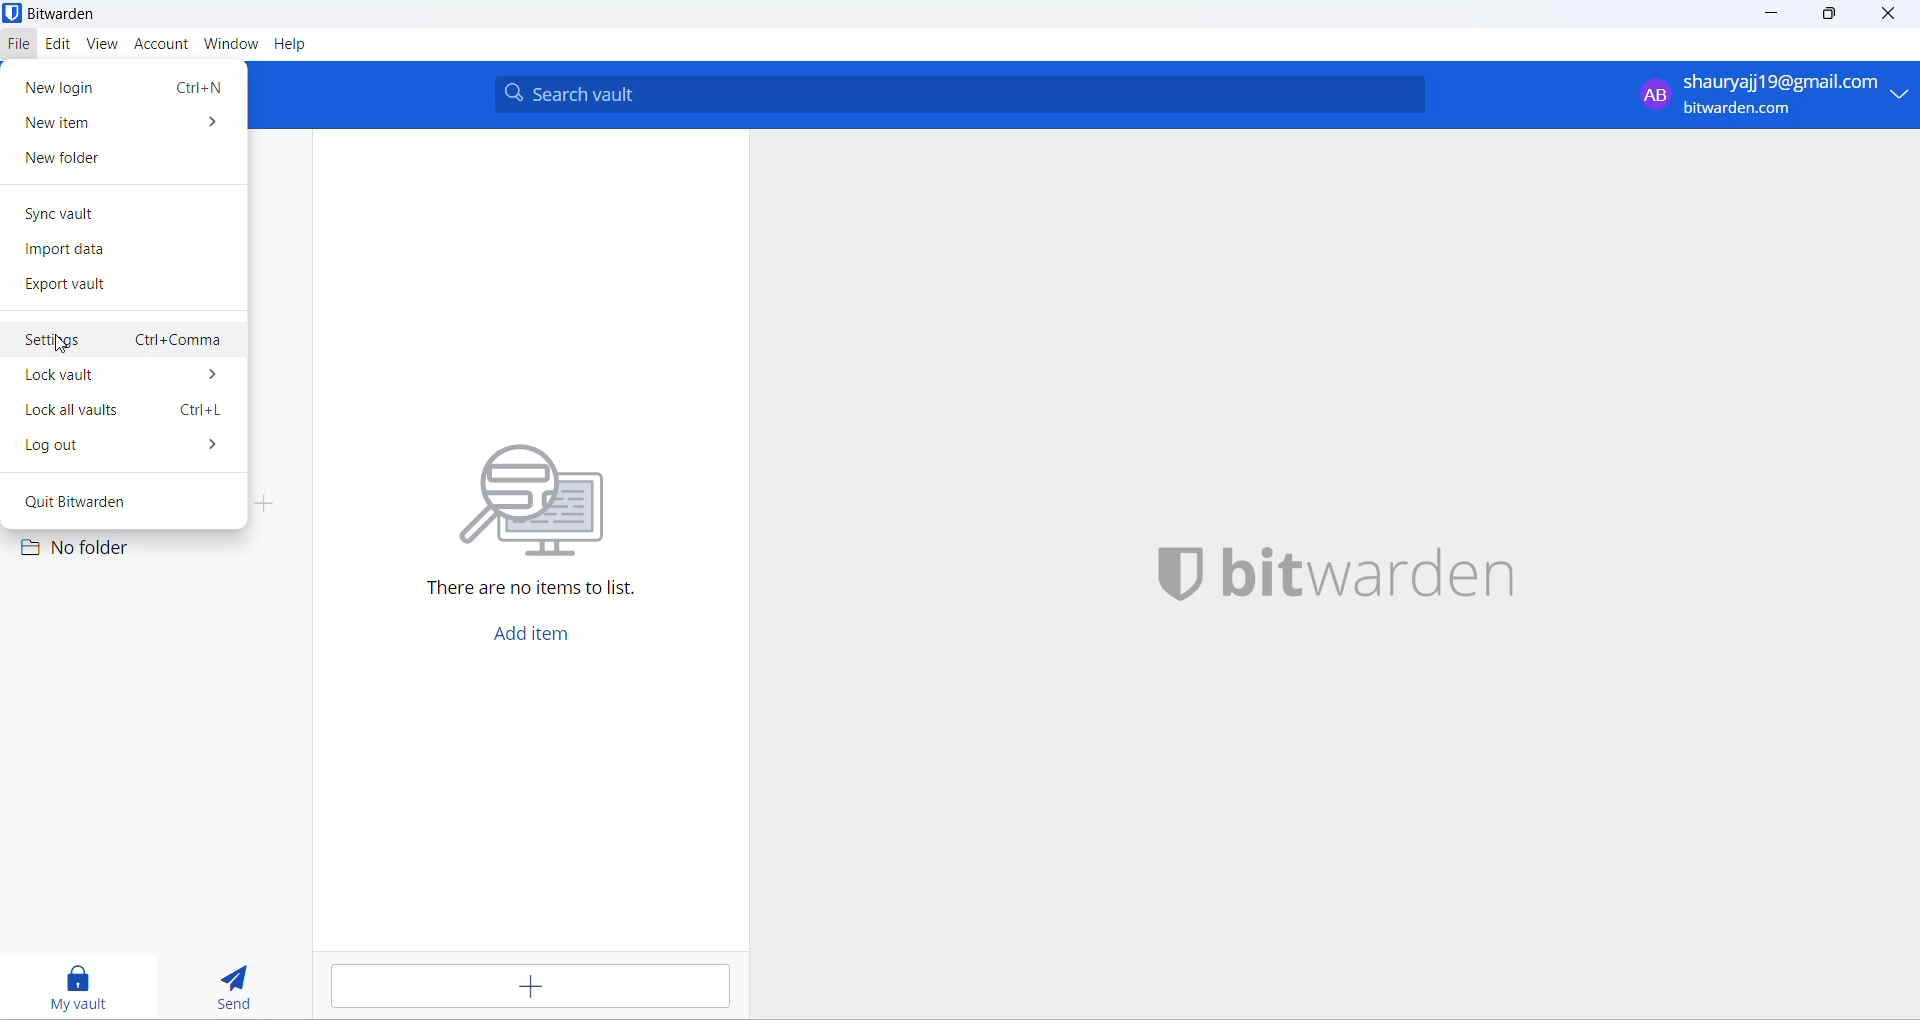 The image size is (1920, 1020). Describe the element at coordinates (58, 44) in the screenshot. I see `edit` at that location.